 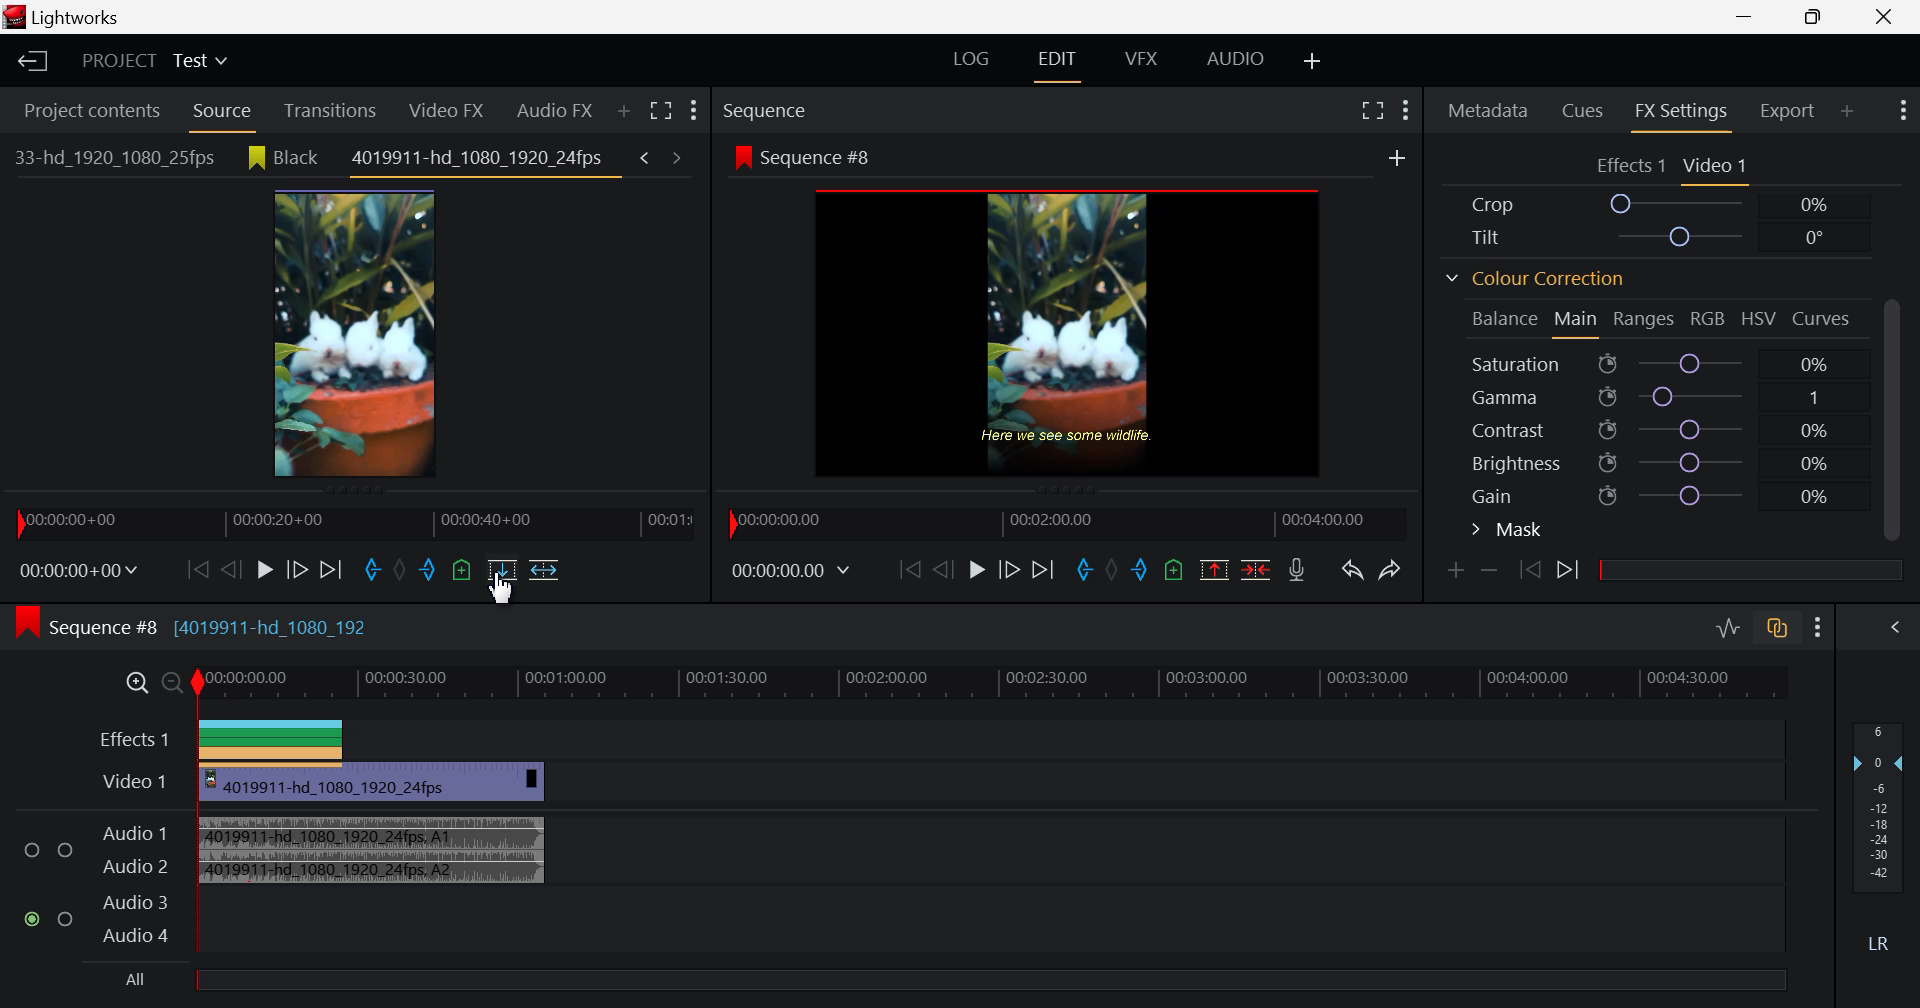 What do you see at coordinates (1502, 317) in the screenshot?
I see `Balance` at bounding box center [1502, 317].